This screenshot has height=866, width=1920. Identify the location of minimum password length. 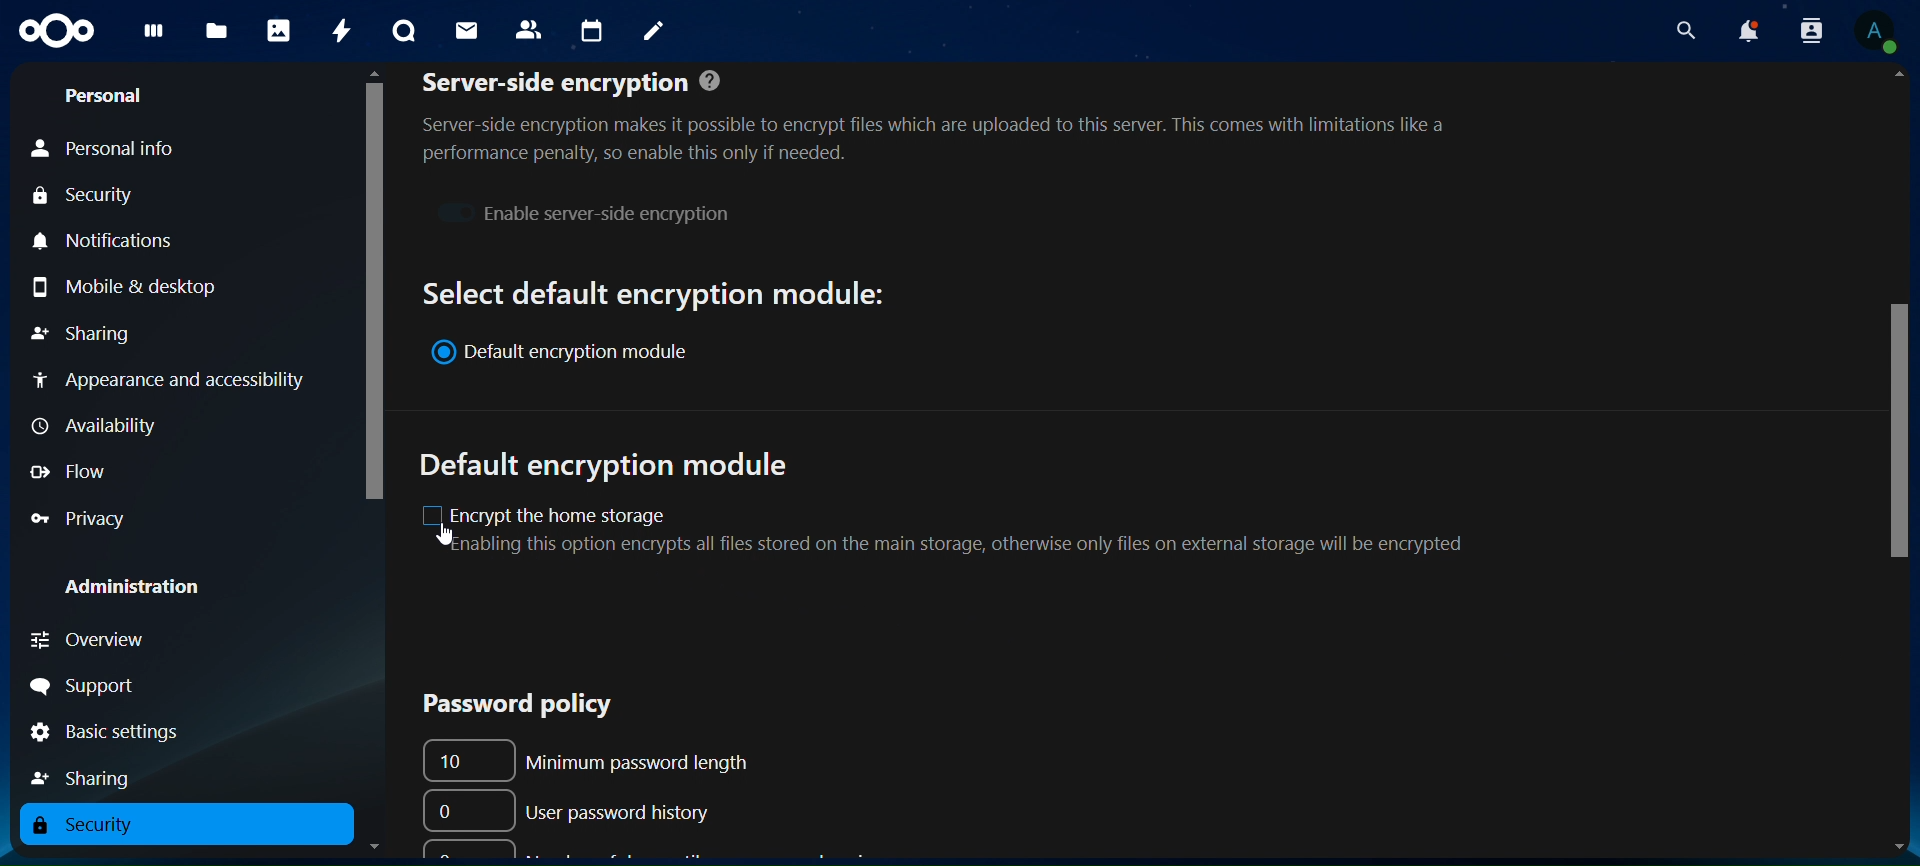
(601, 758).